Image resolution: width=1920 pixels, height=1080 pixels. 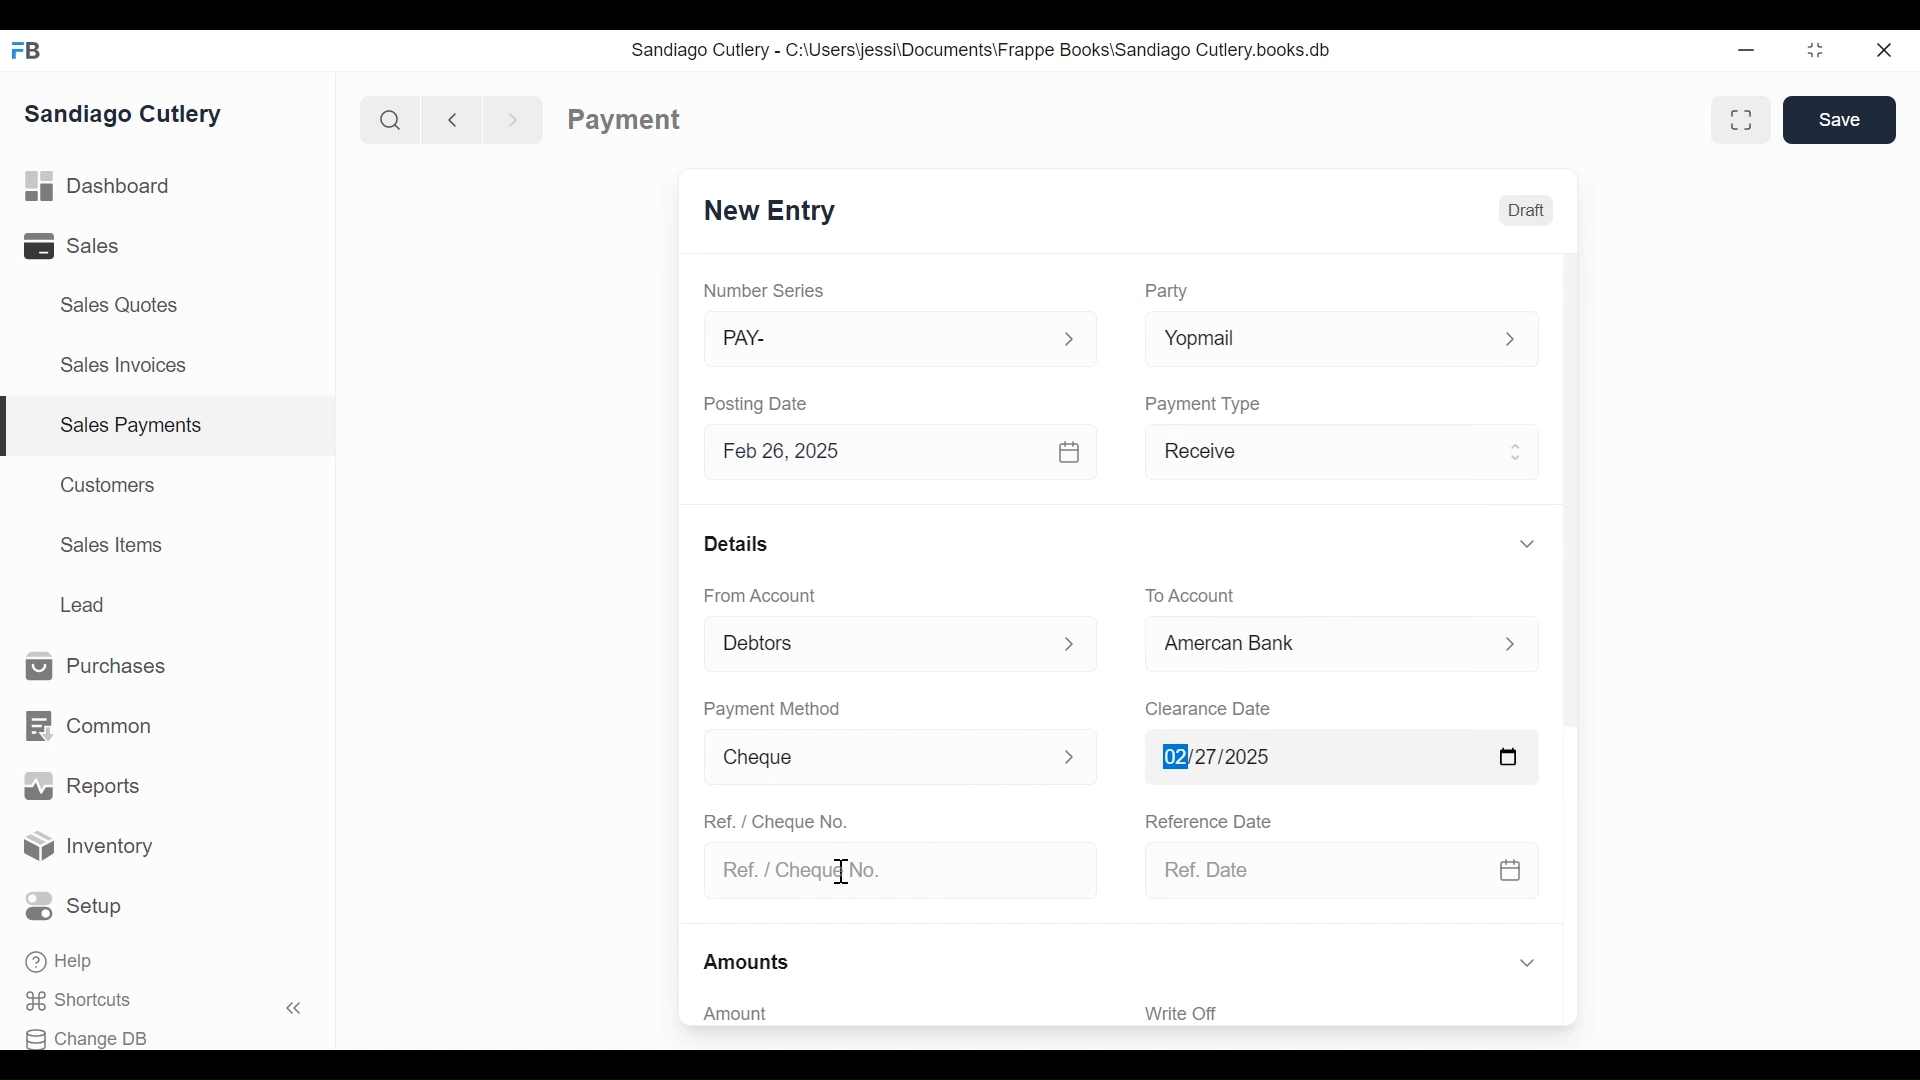 I want to click on Expand, so click(x=1510, y=645).